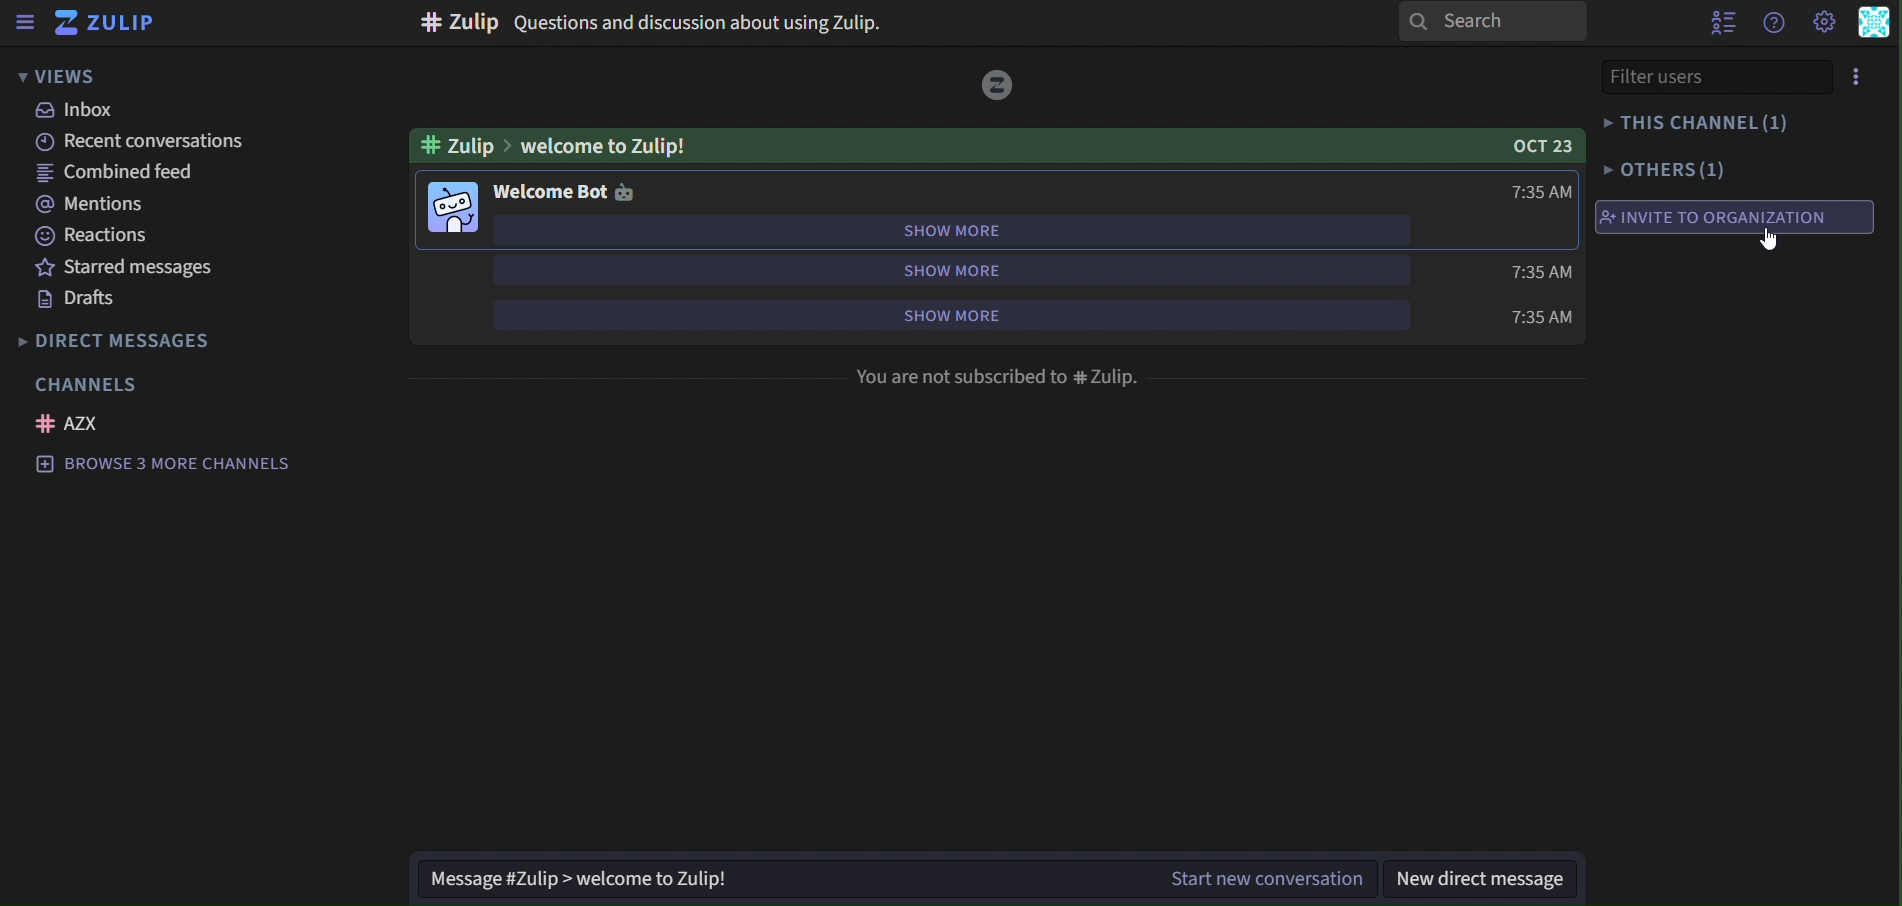 This screenshot has height=906, width=1902. Describe the element at coordinates (450, 208) in the screenshot. I see `image` at that location.